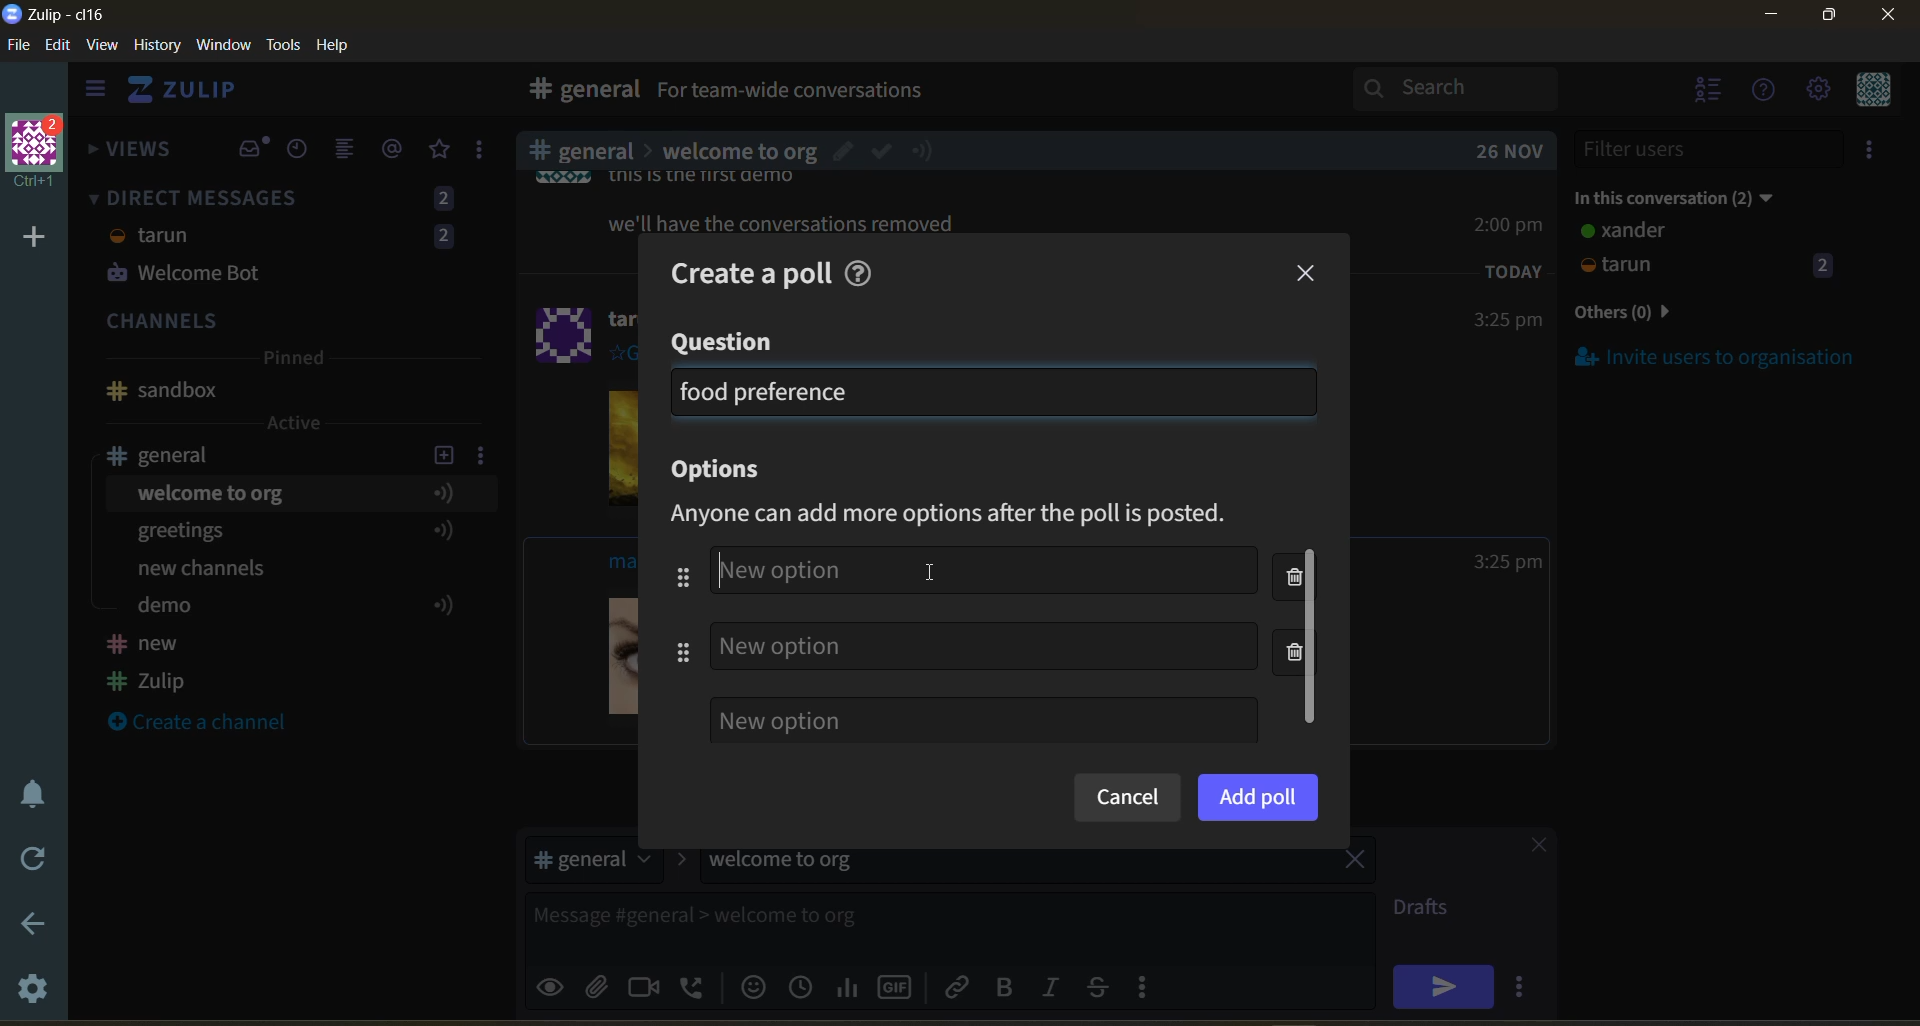 The width and height of the screenshot is (1920, 1026). I want to click on today, so click(1514, 270).